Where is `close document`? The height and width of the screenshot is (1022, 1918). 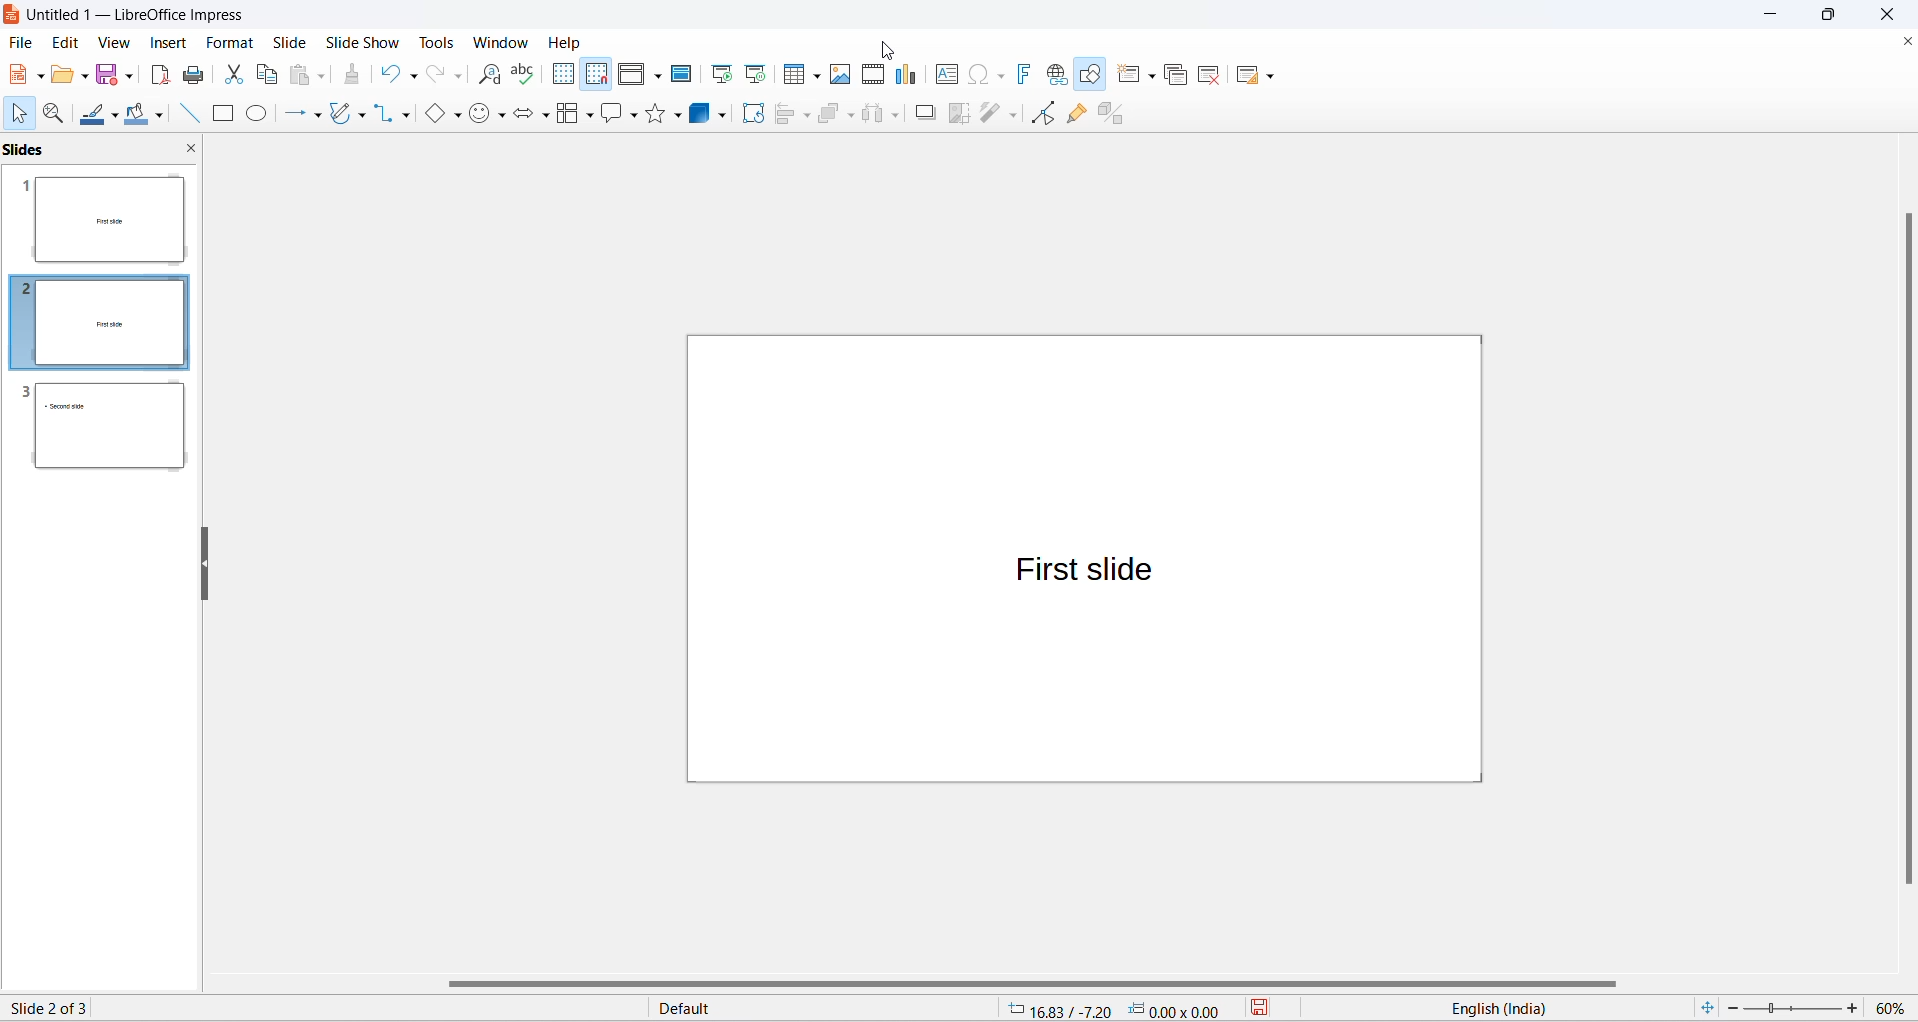 close document is located at coordinates (1904, 44).